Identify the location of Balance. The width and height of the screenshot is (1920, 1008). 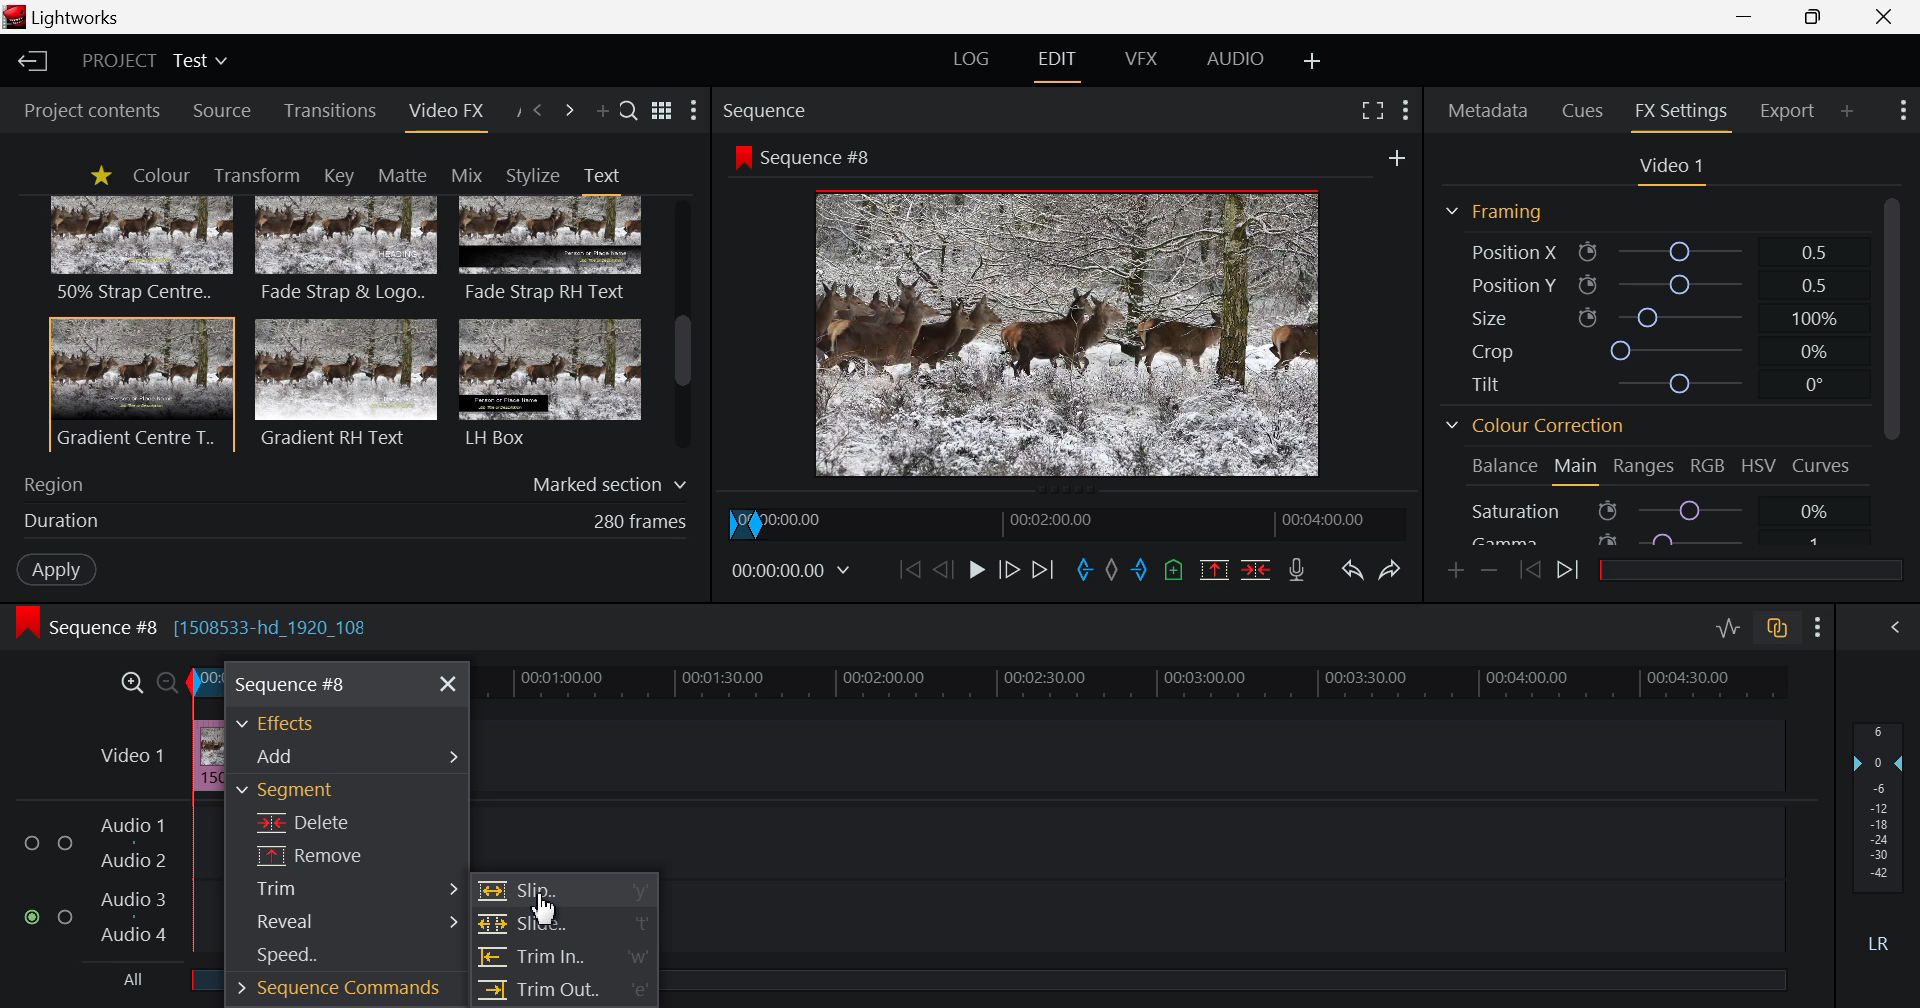
(1504, 465).